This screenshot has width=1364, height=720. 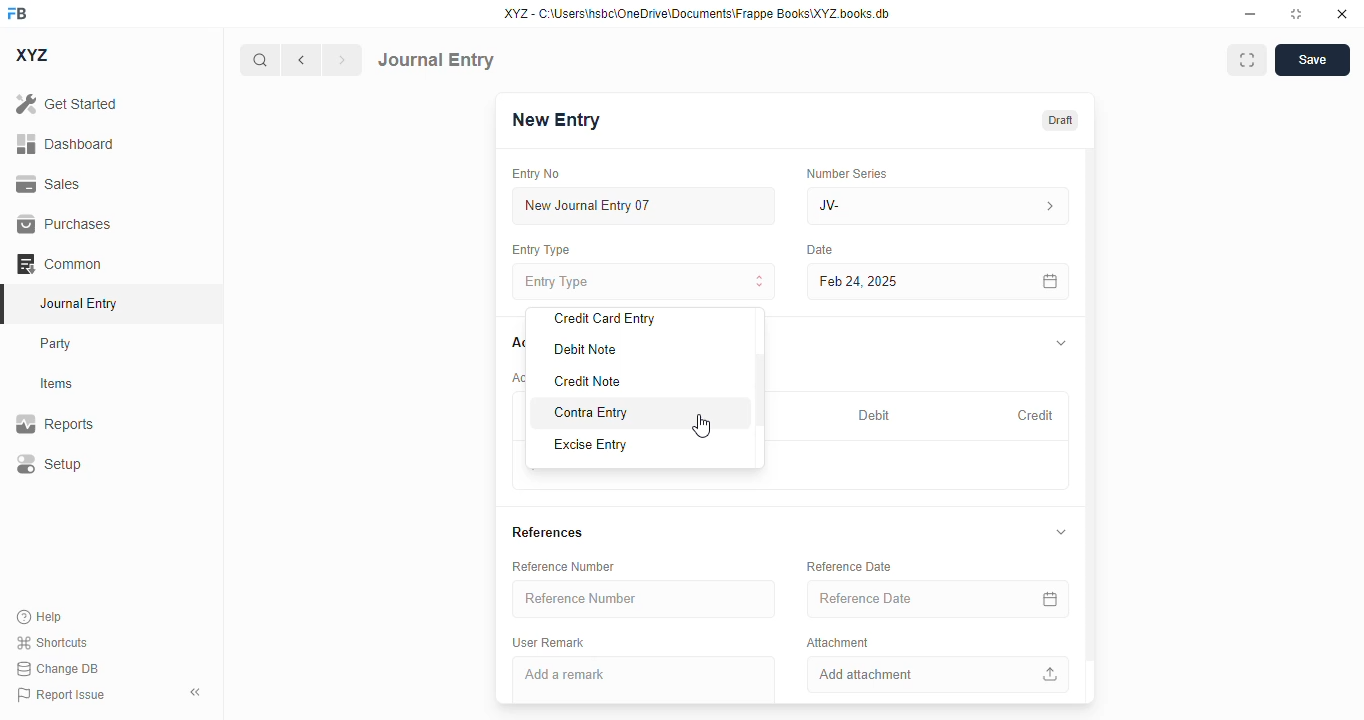 I want to click on journal entry, so click(x=80, y=303).